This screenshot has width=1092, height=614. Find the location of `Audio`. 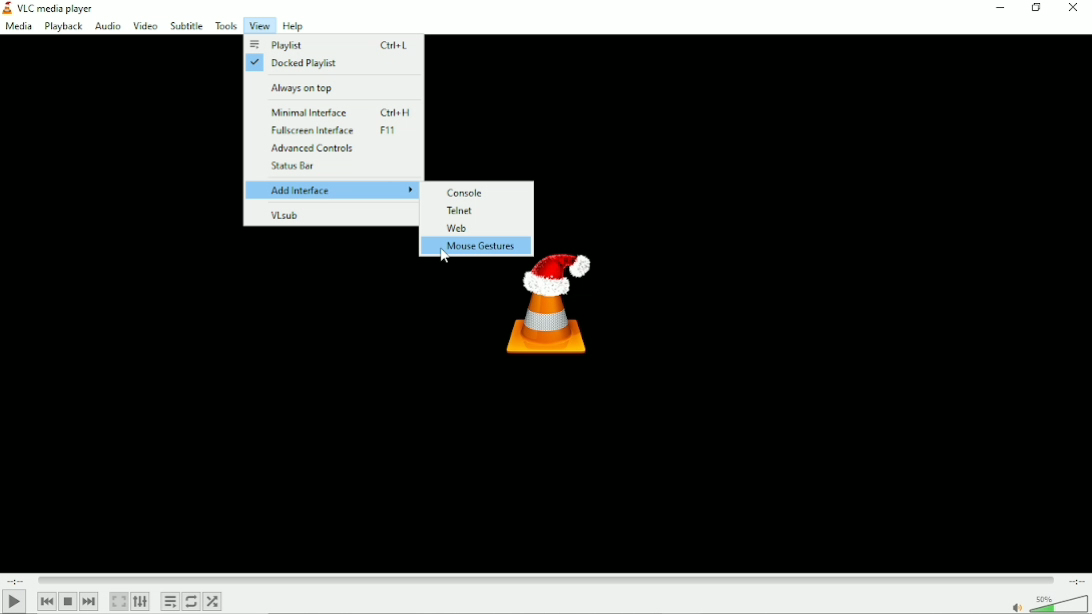

Audio is located at coordinates (107, 26).